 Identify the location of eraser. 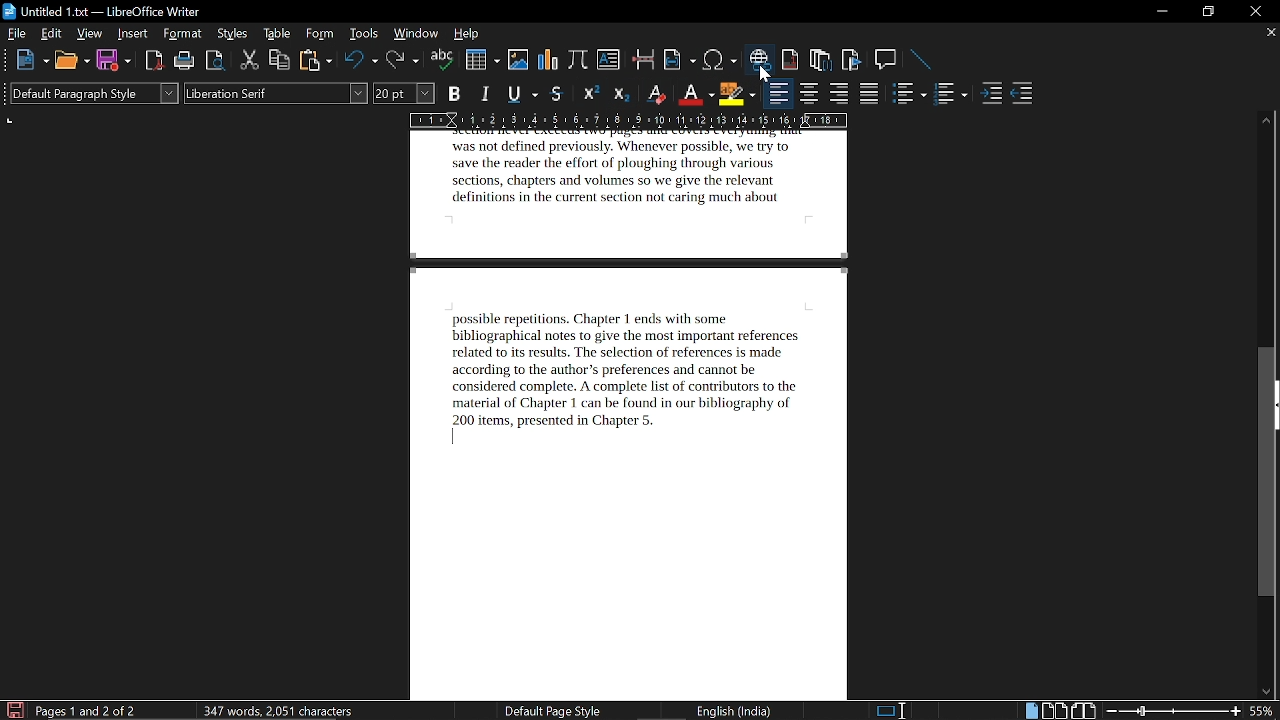
(657, 93).